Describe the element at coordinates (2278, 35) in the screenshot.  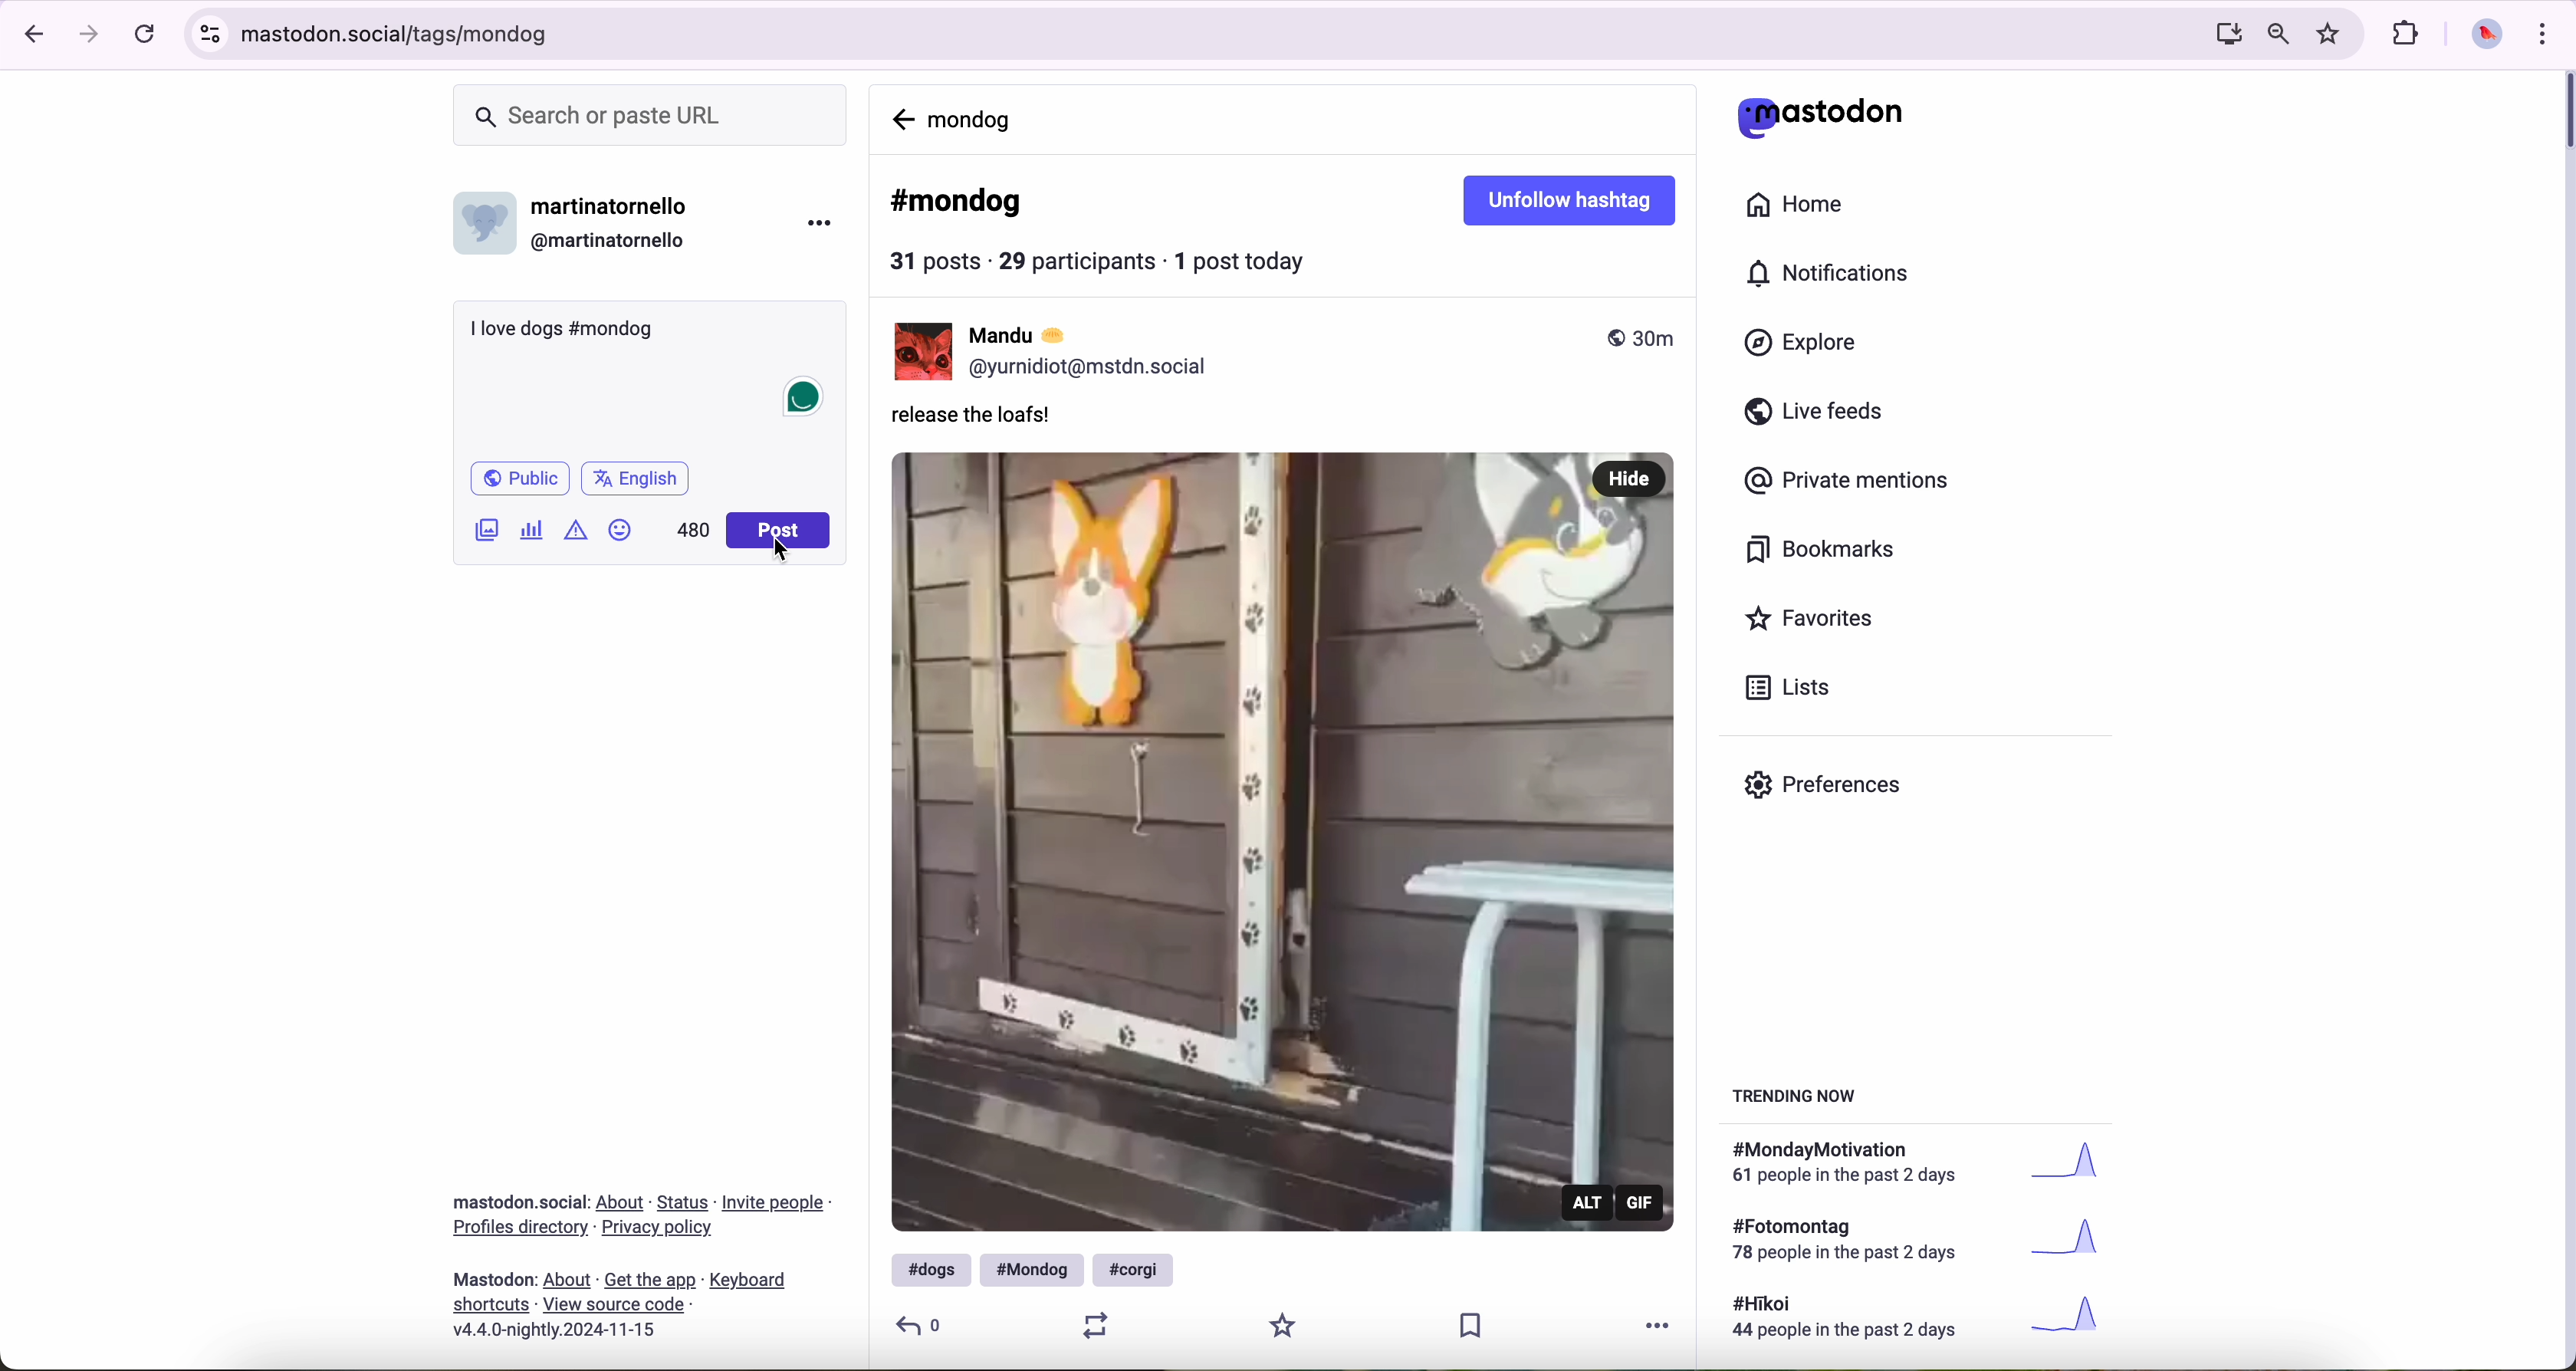
I see `zoom` at that location.